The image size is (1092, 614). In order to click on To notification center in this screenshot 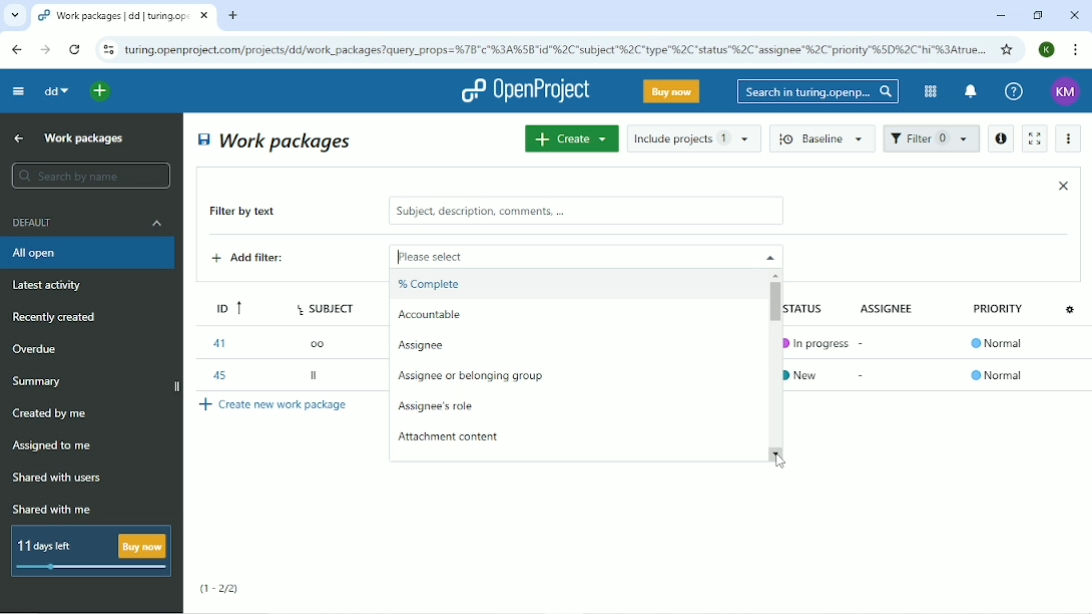, I will do `click(969, 93)`.